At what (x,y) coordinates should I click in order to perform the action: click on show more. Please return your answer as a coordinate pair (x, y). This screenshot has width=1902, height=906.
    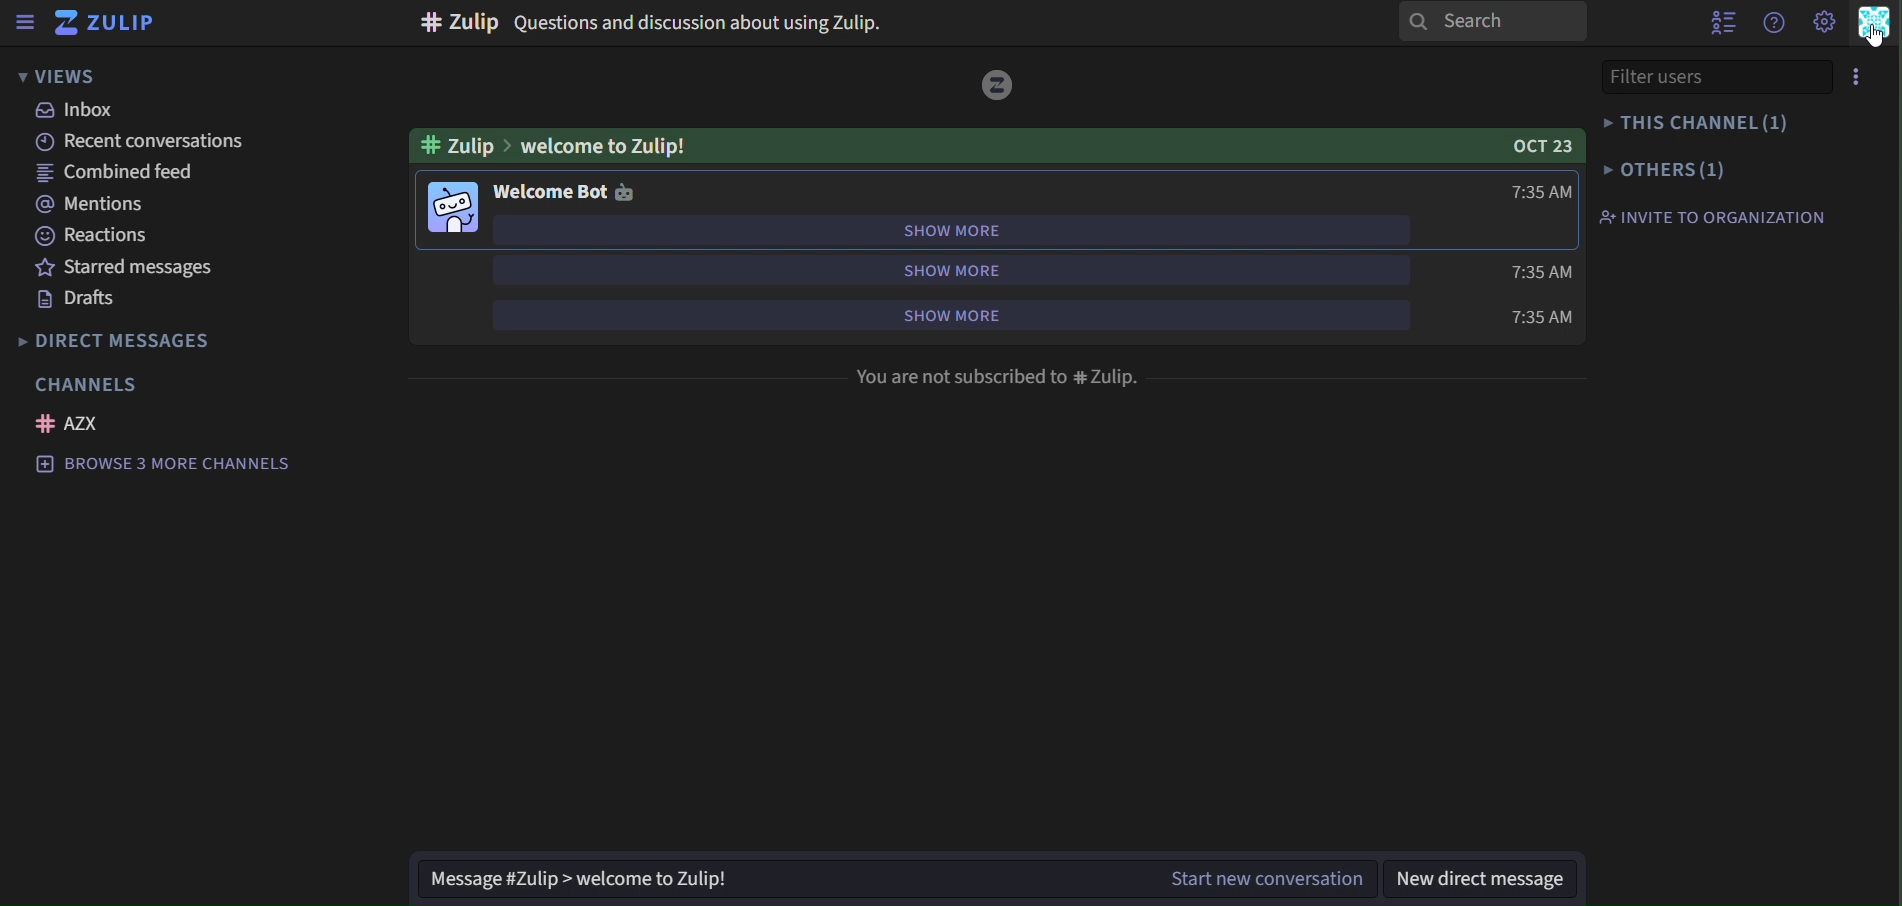
    Looking at the image, I should click on (942, 316).